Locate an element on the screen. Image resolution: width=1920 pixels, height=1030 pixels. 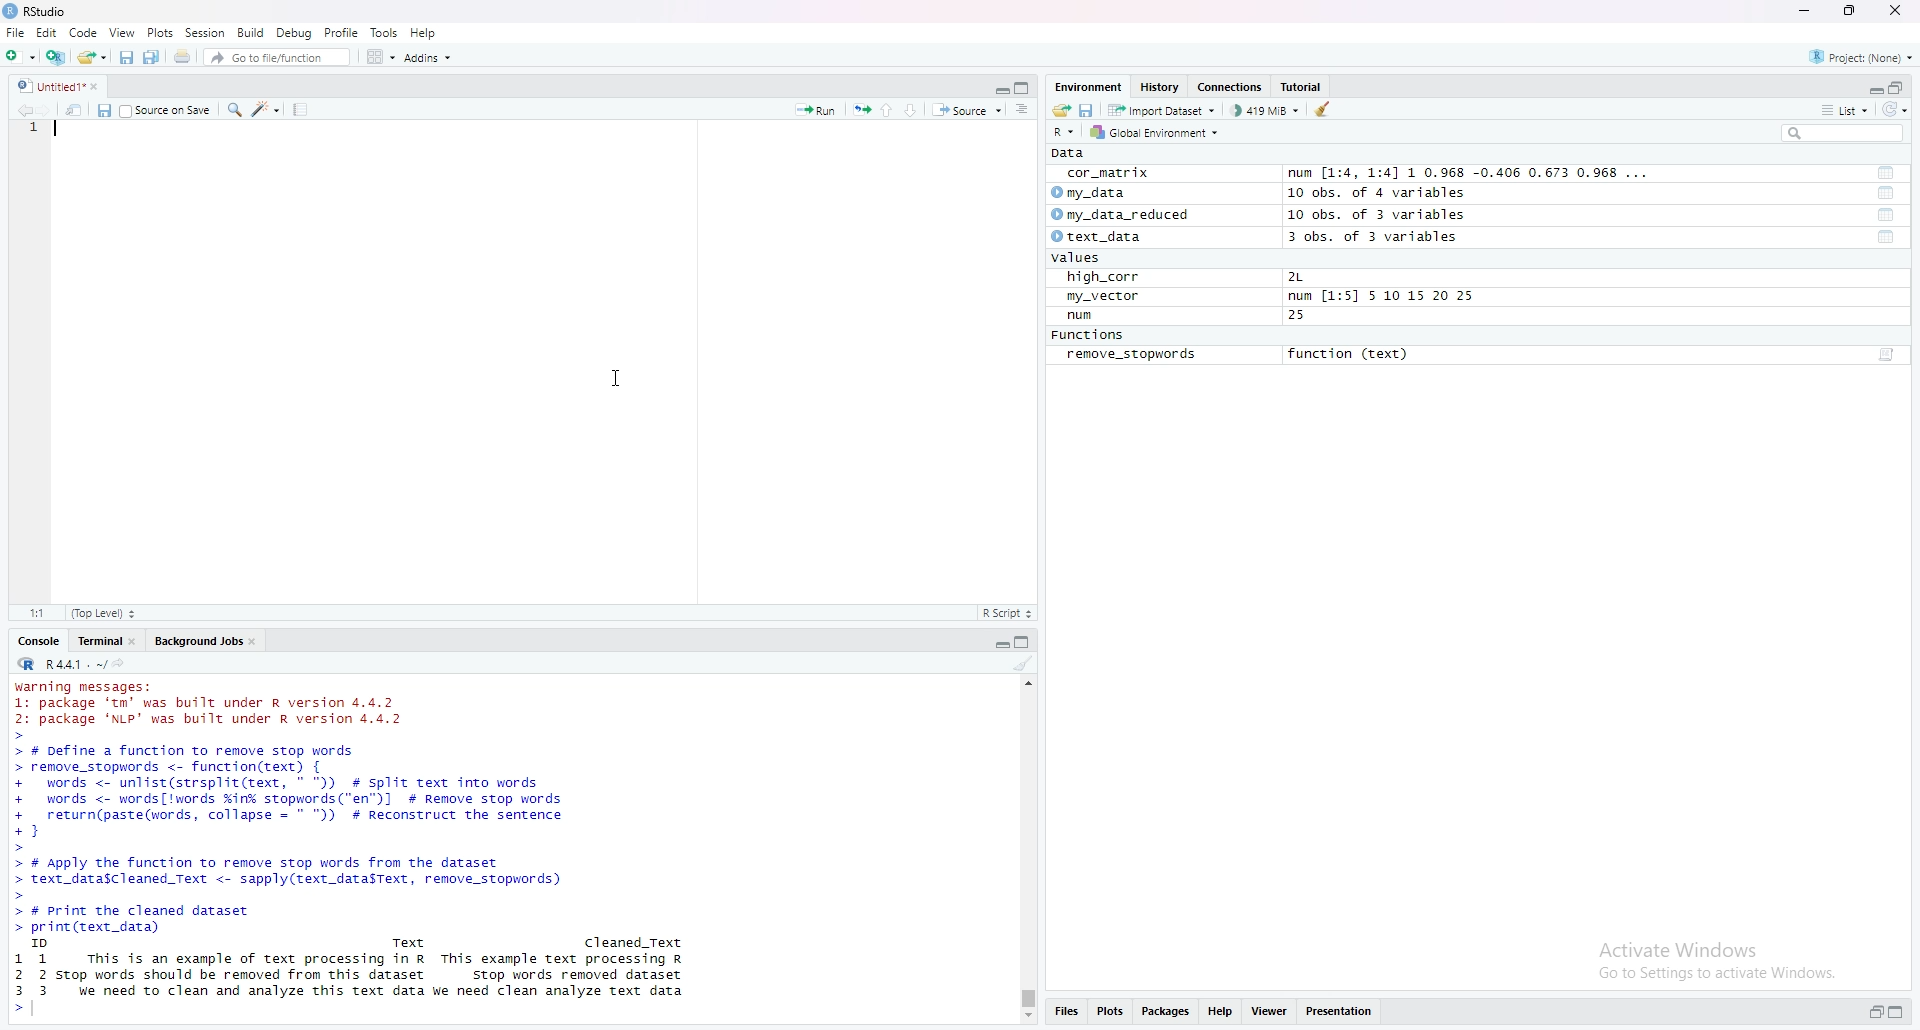
Open file is located at coordinates (1060, 112).